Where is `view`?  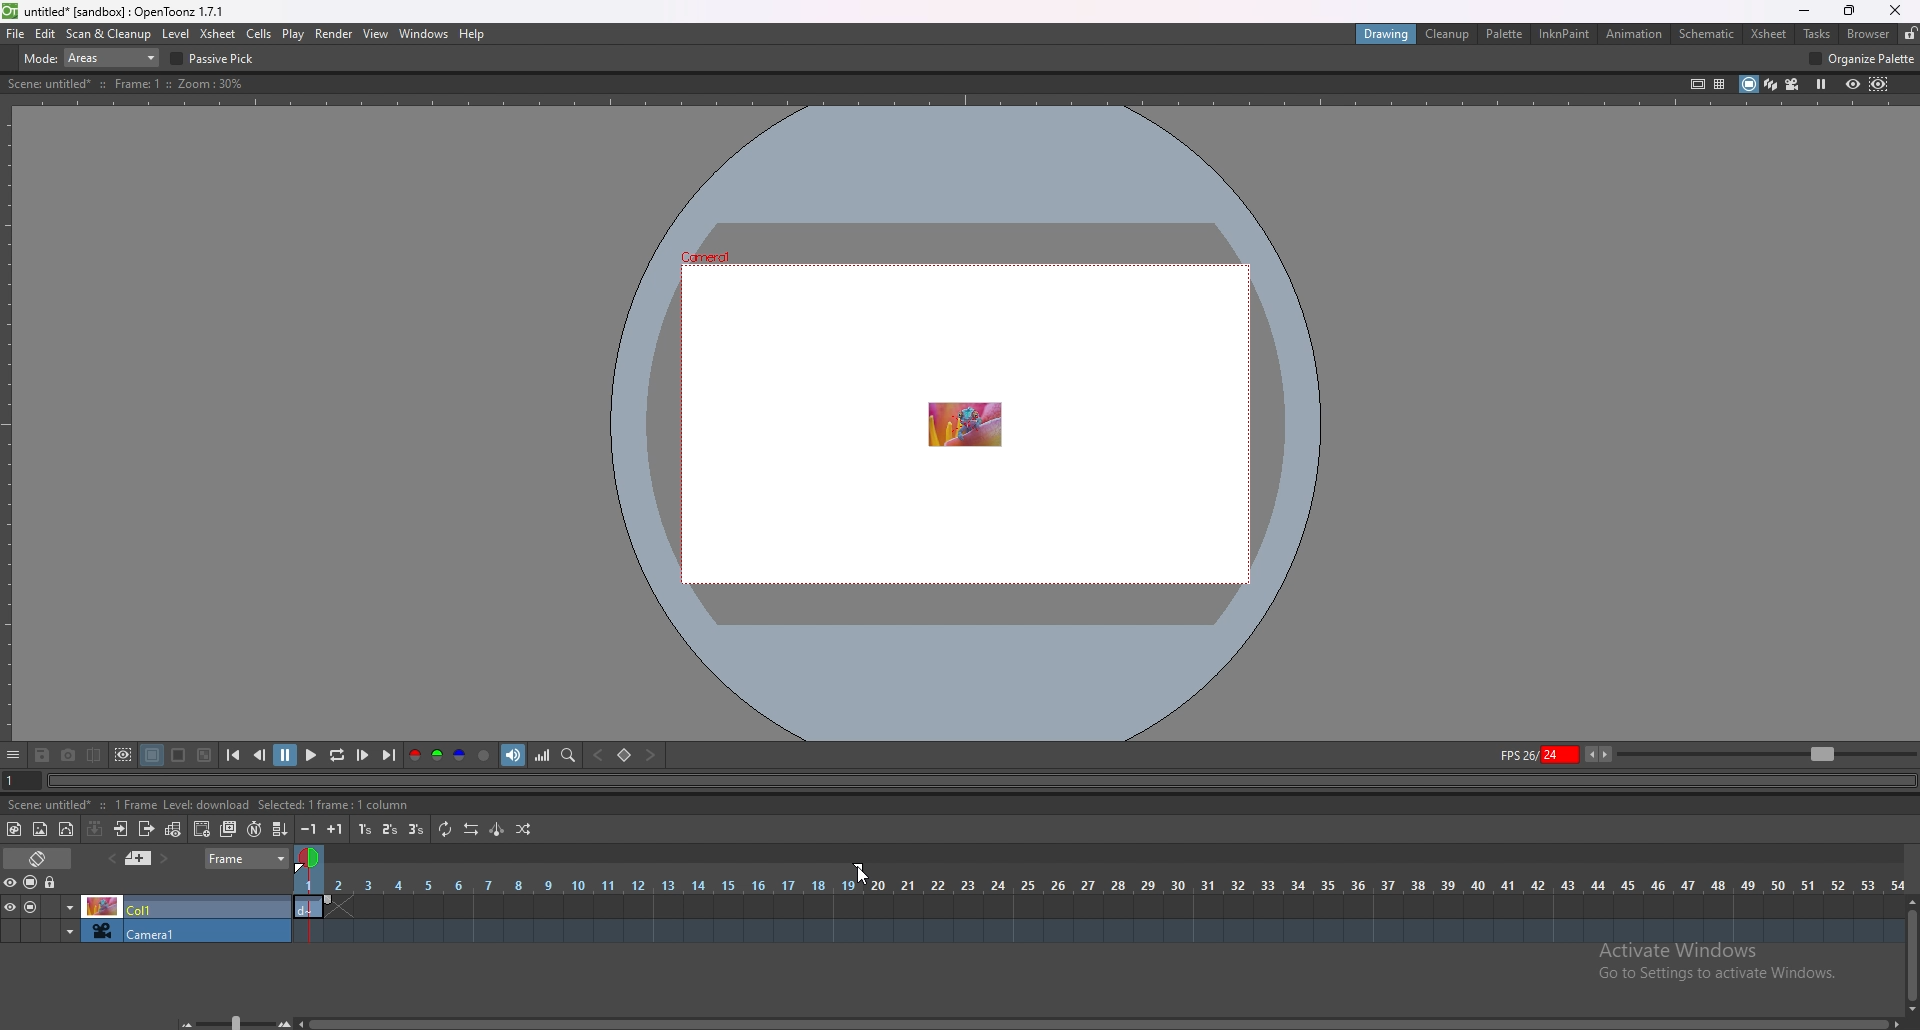
view is located at coordinates (377, 34).